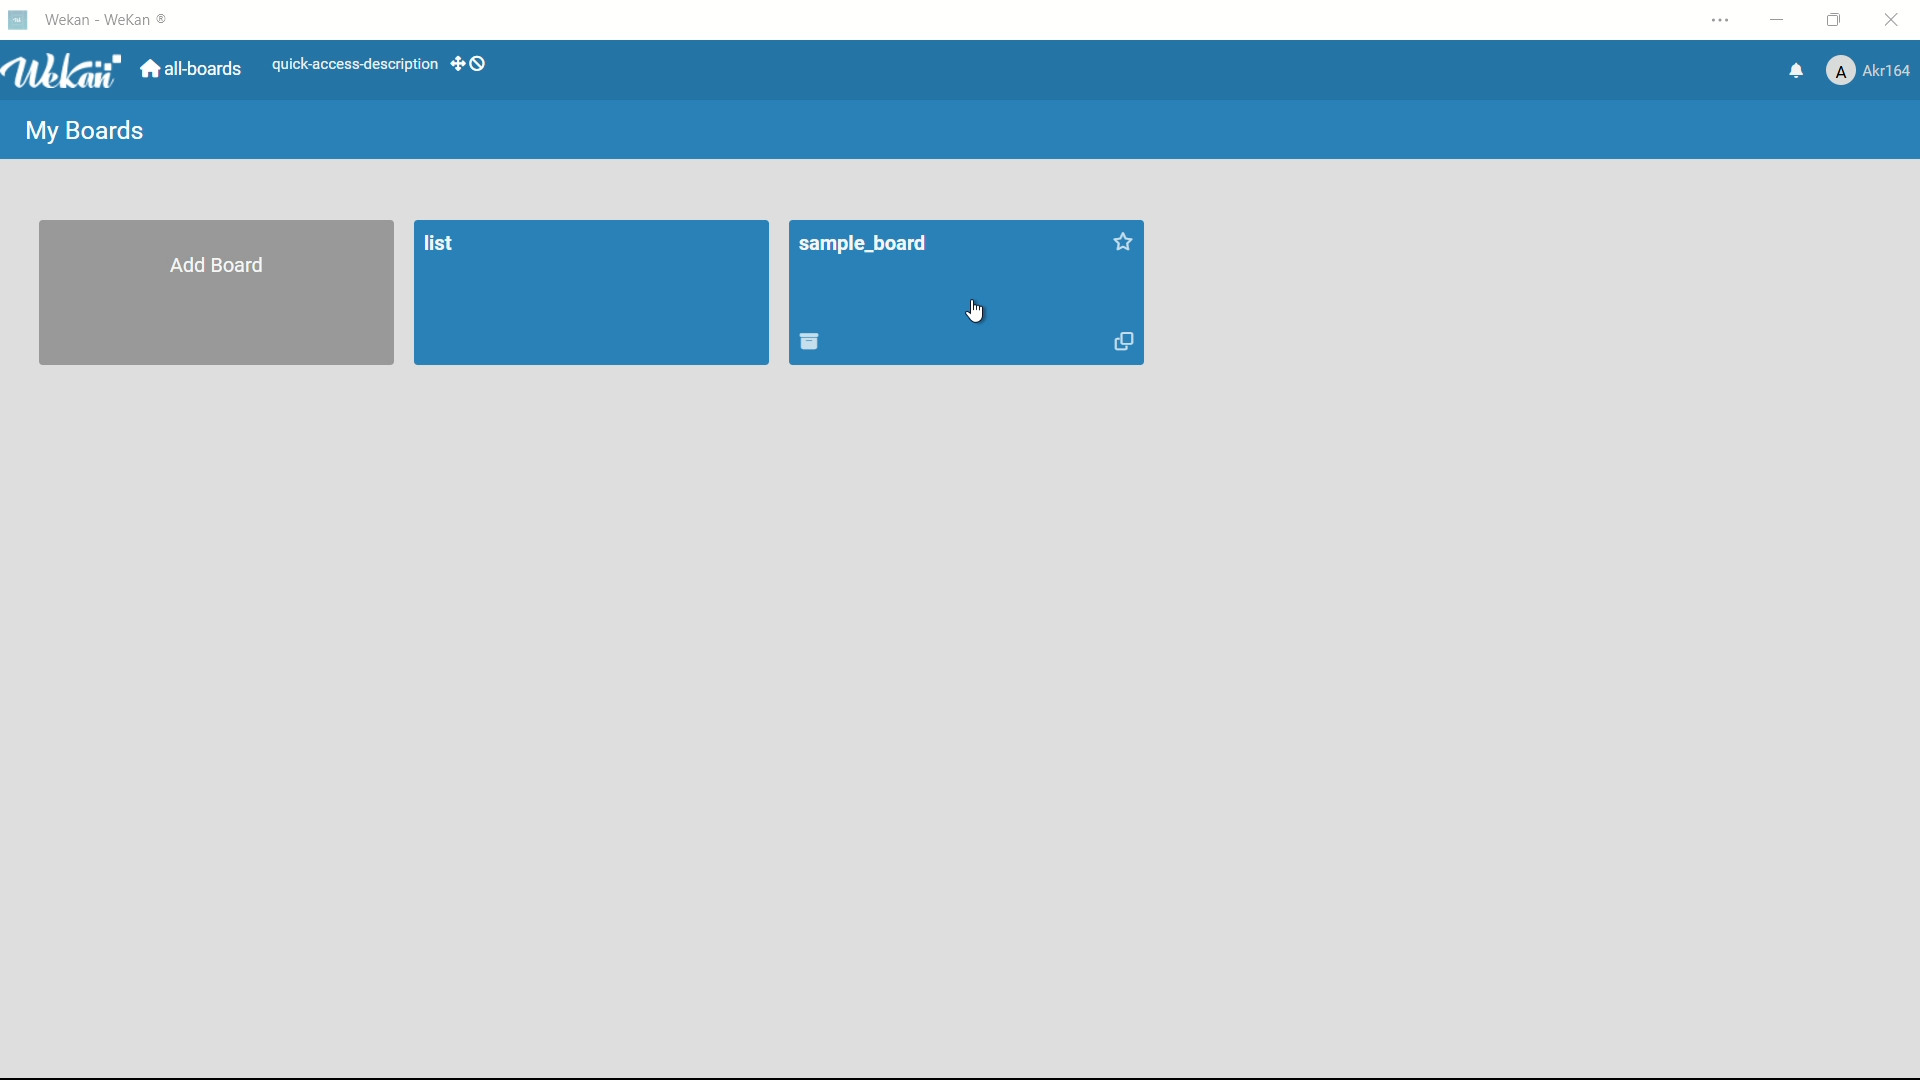 Image resolution: width=1920 pixels, height=1080 pixels. What do you see at coordinates (1120, 343) in the screenshot?
I see `duplicate board` at bounding box center [1120, 343].